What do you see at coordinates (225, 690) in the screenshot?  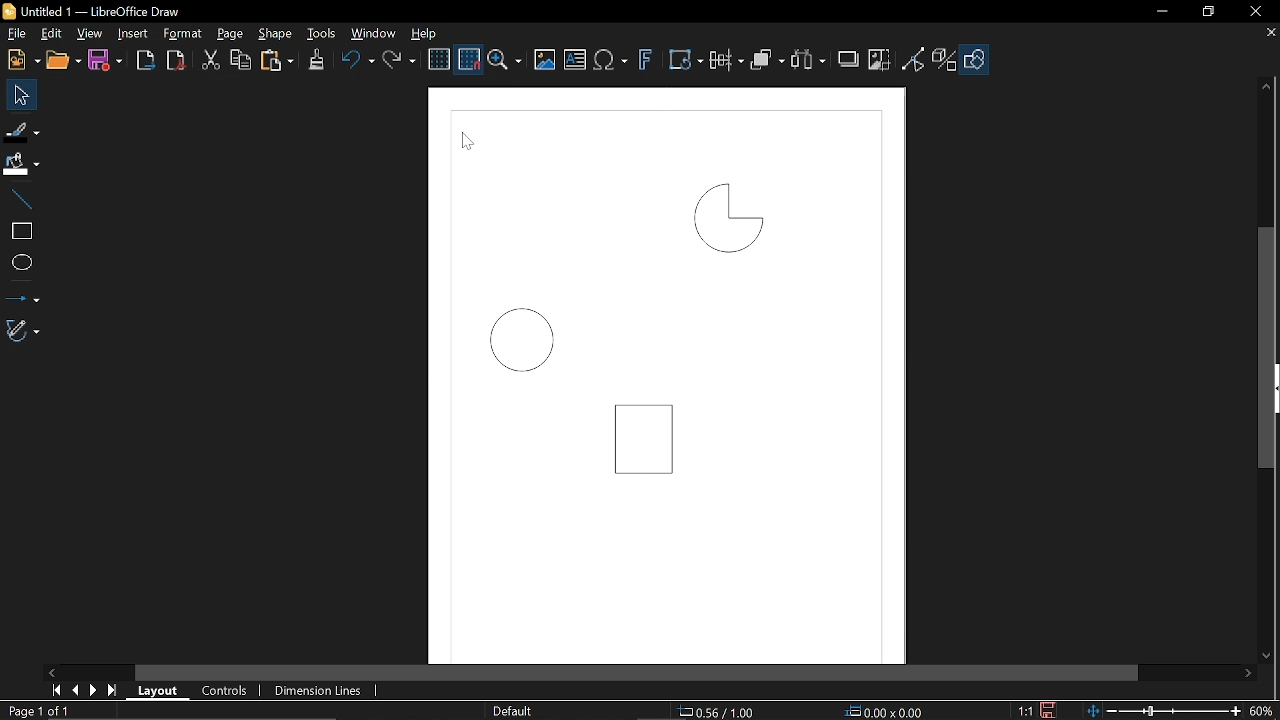 I see `Controls` at bounding box center [225, 690].